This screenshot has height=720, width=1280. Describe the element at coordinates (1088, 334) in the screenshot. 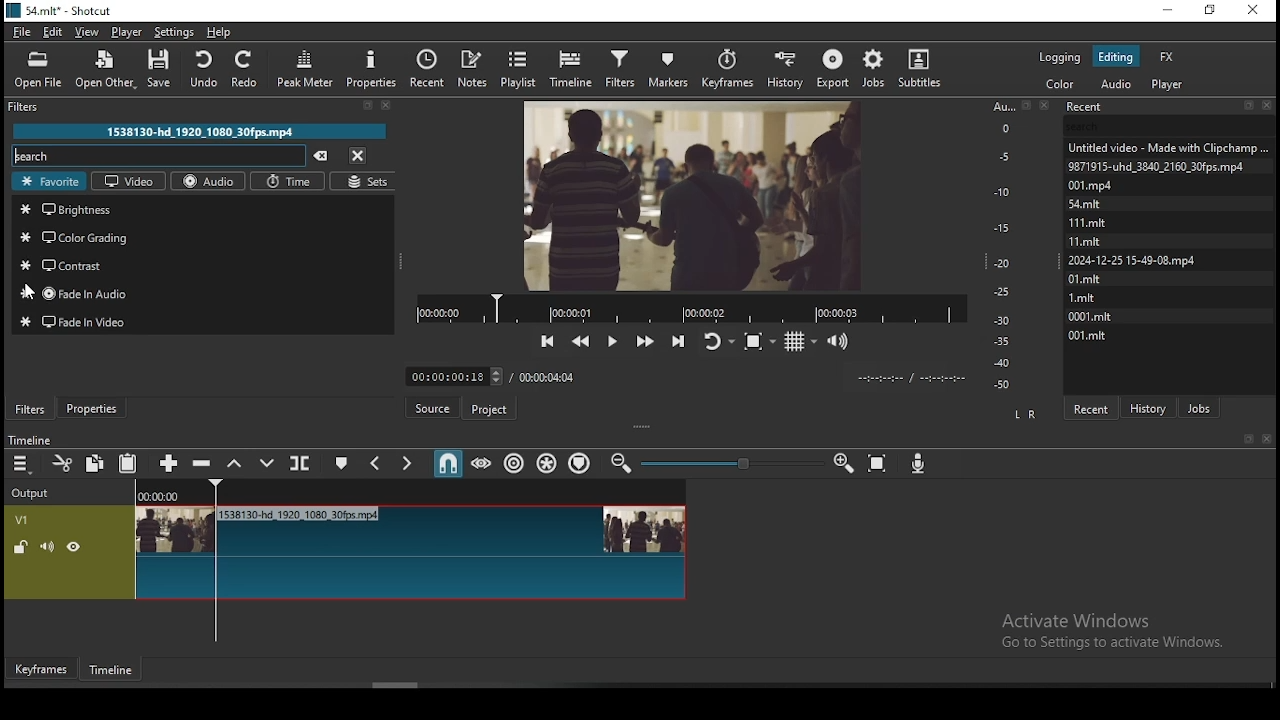

I see `001.mit` at that location.